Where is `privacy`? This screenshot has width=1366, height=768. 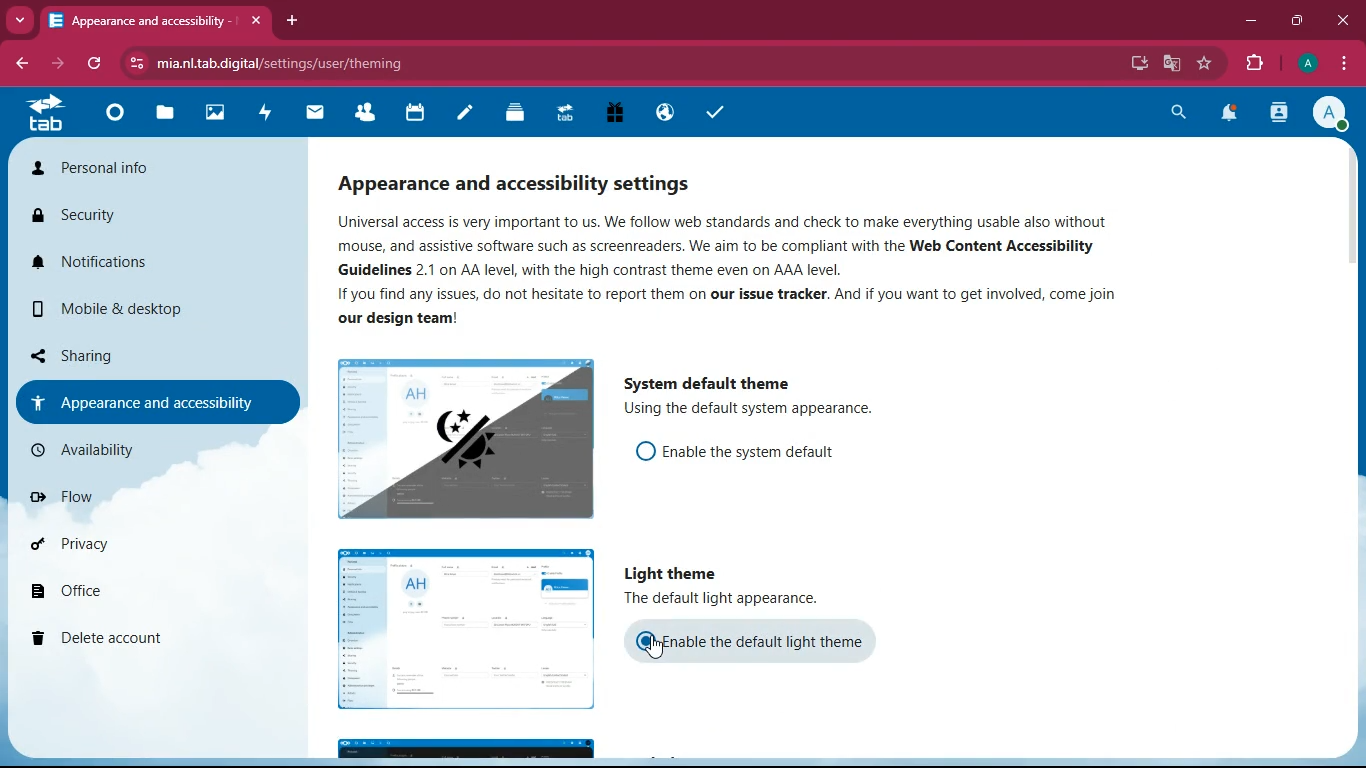
privacy is located at coordinates (158, 540).